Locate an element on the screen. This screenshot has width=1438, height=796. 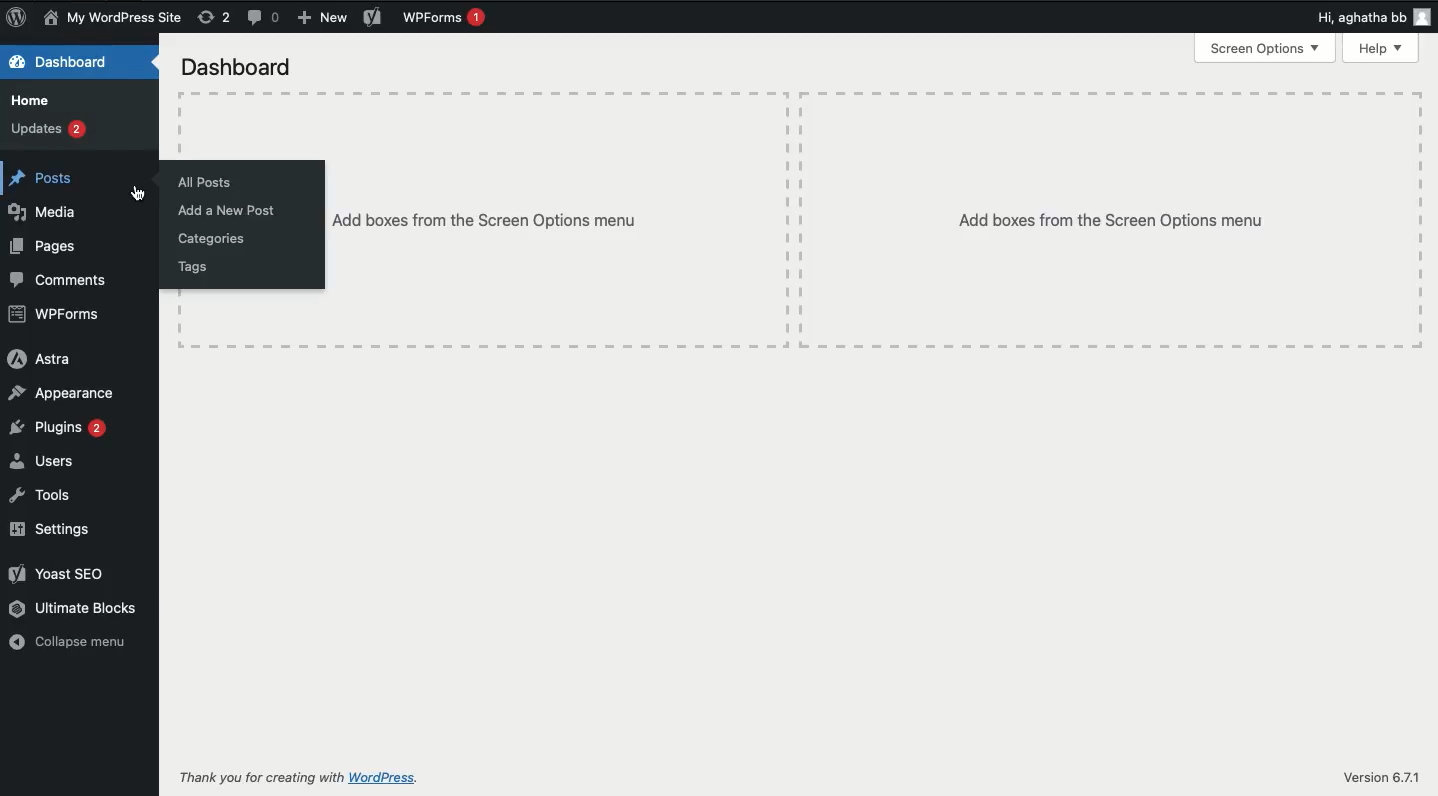
Users is located at coordinates (46, 461).